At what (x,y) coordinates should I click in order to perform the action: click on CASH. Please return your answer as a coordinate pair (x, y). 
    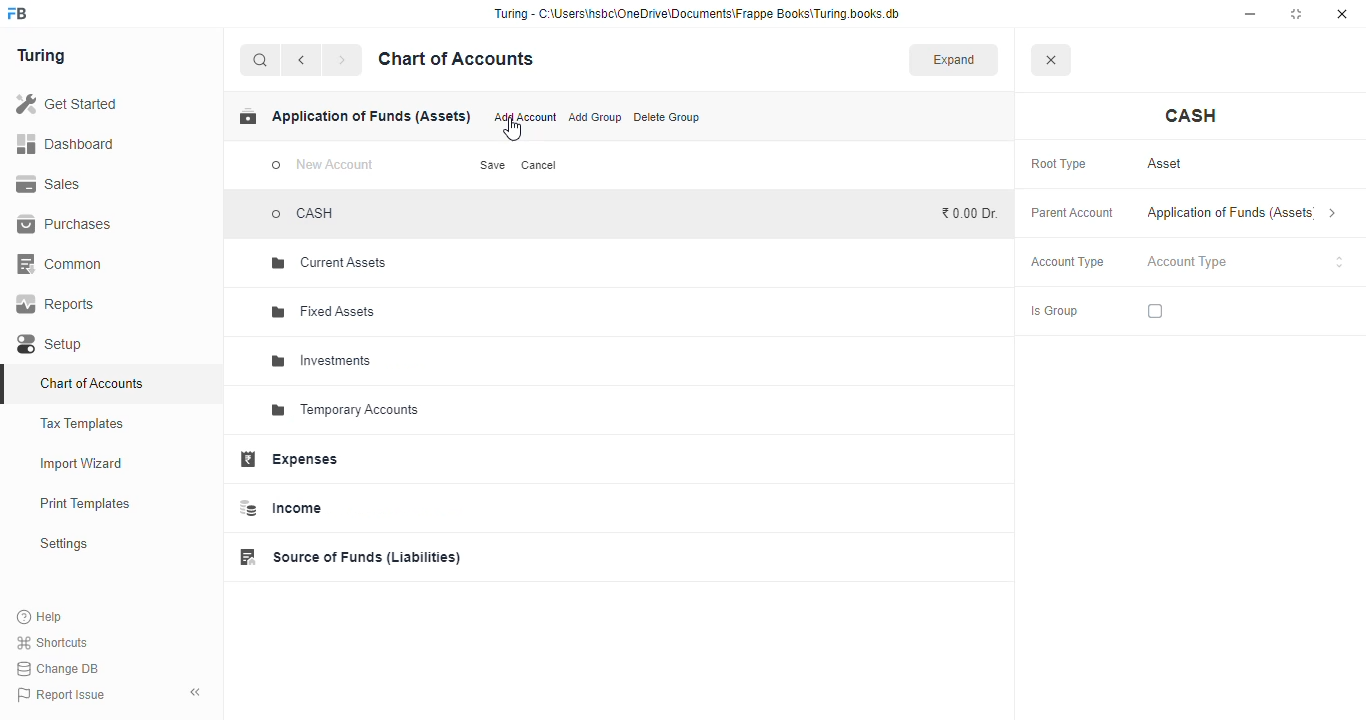
    Looking at the image, I should click on (324, 213).